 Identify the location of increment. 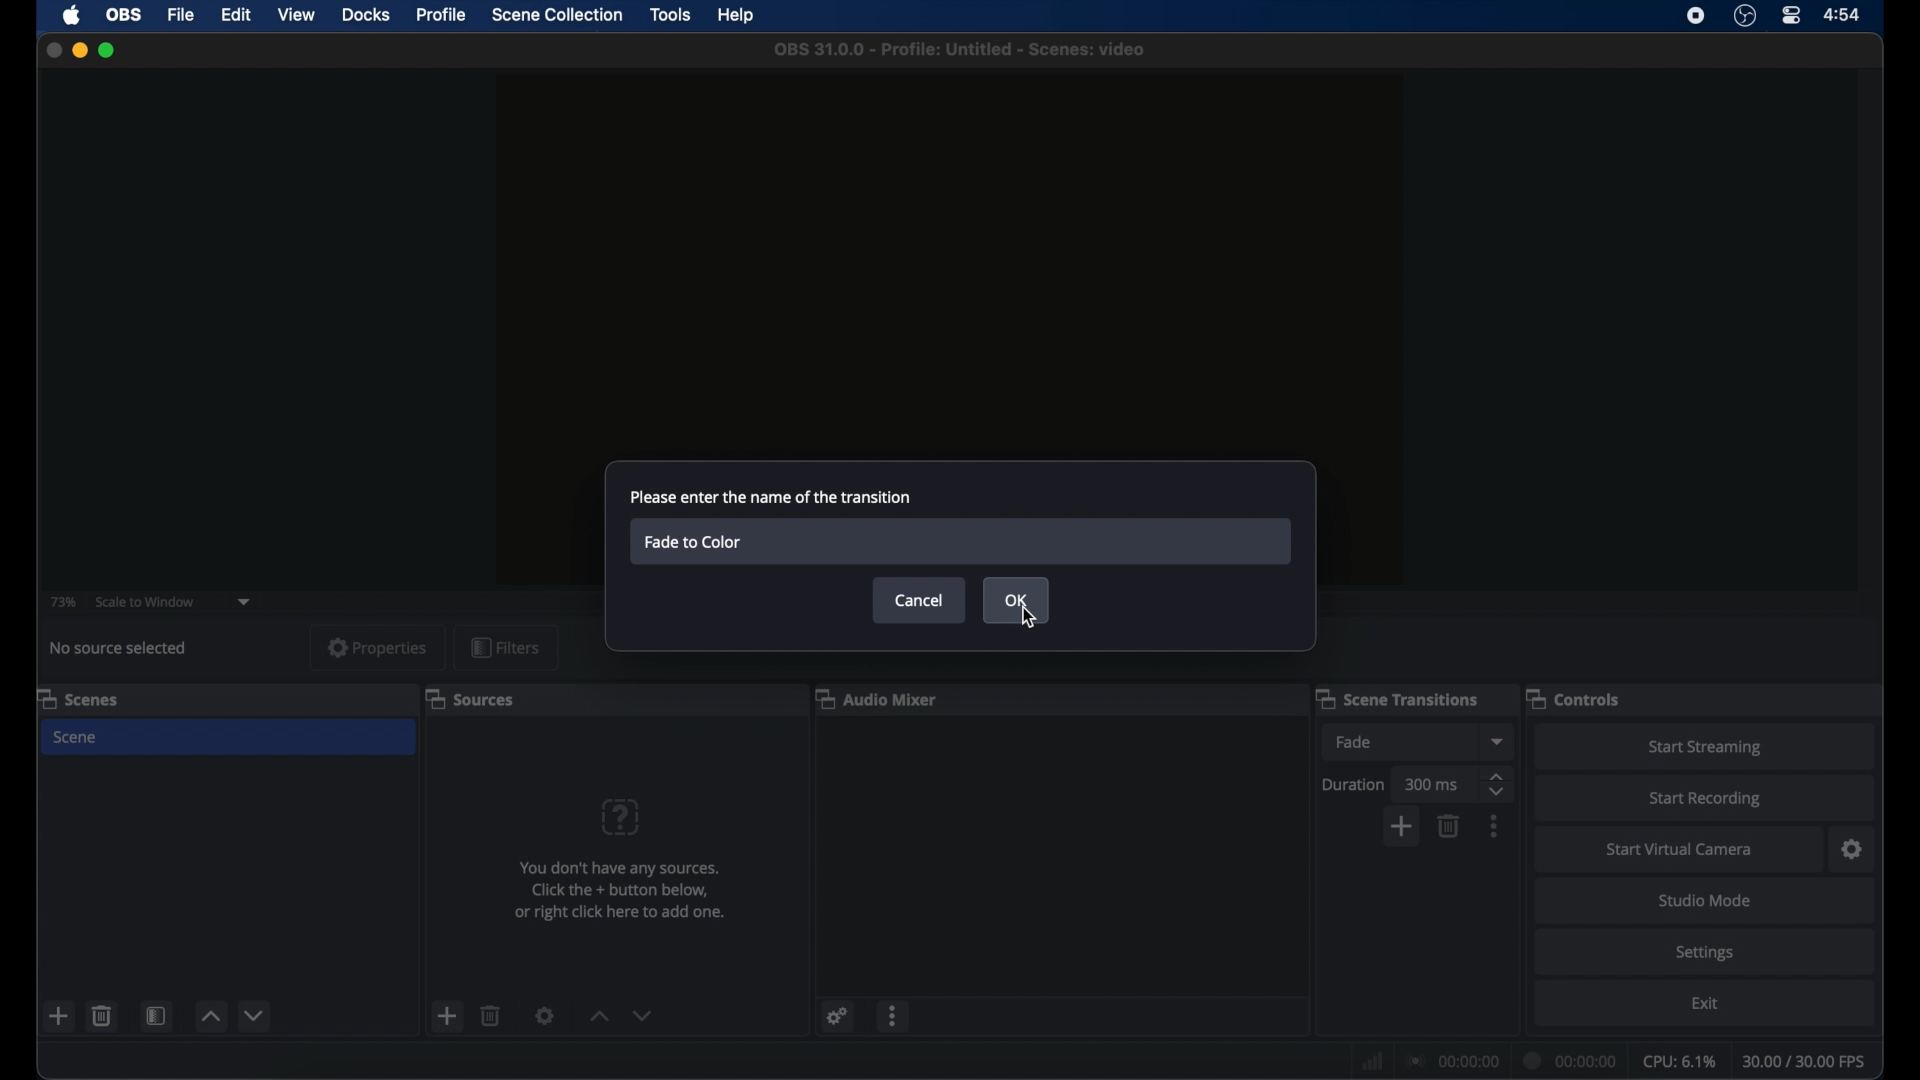
(599, 1016).